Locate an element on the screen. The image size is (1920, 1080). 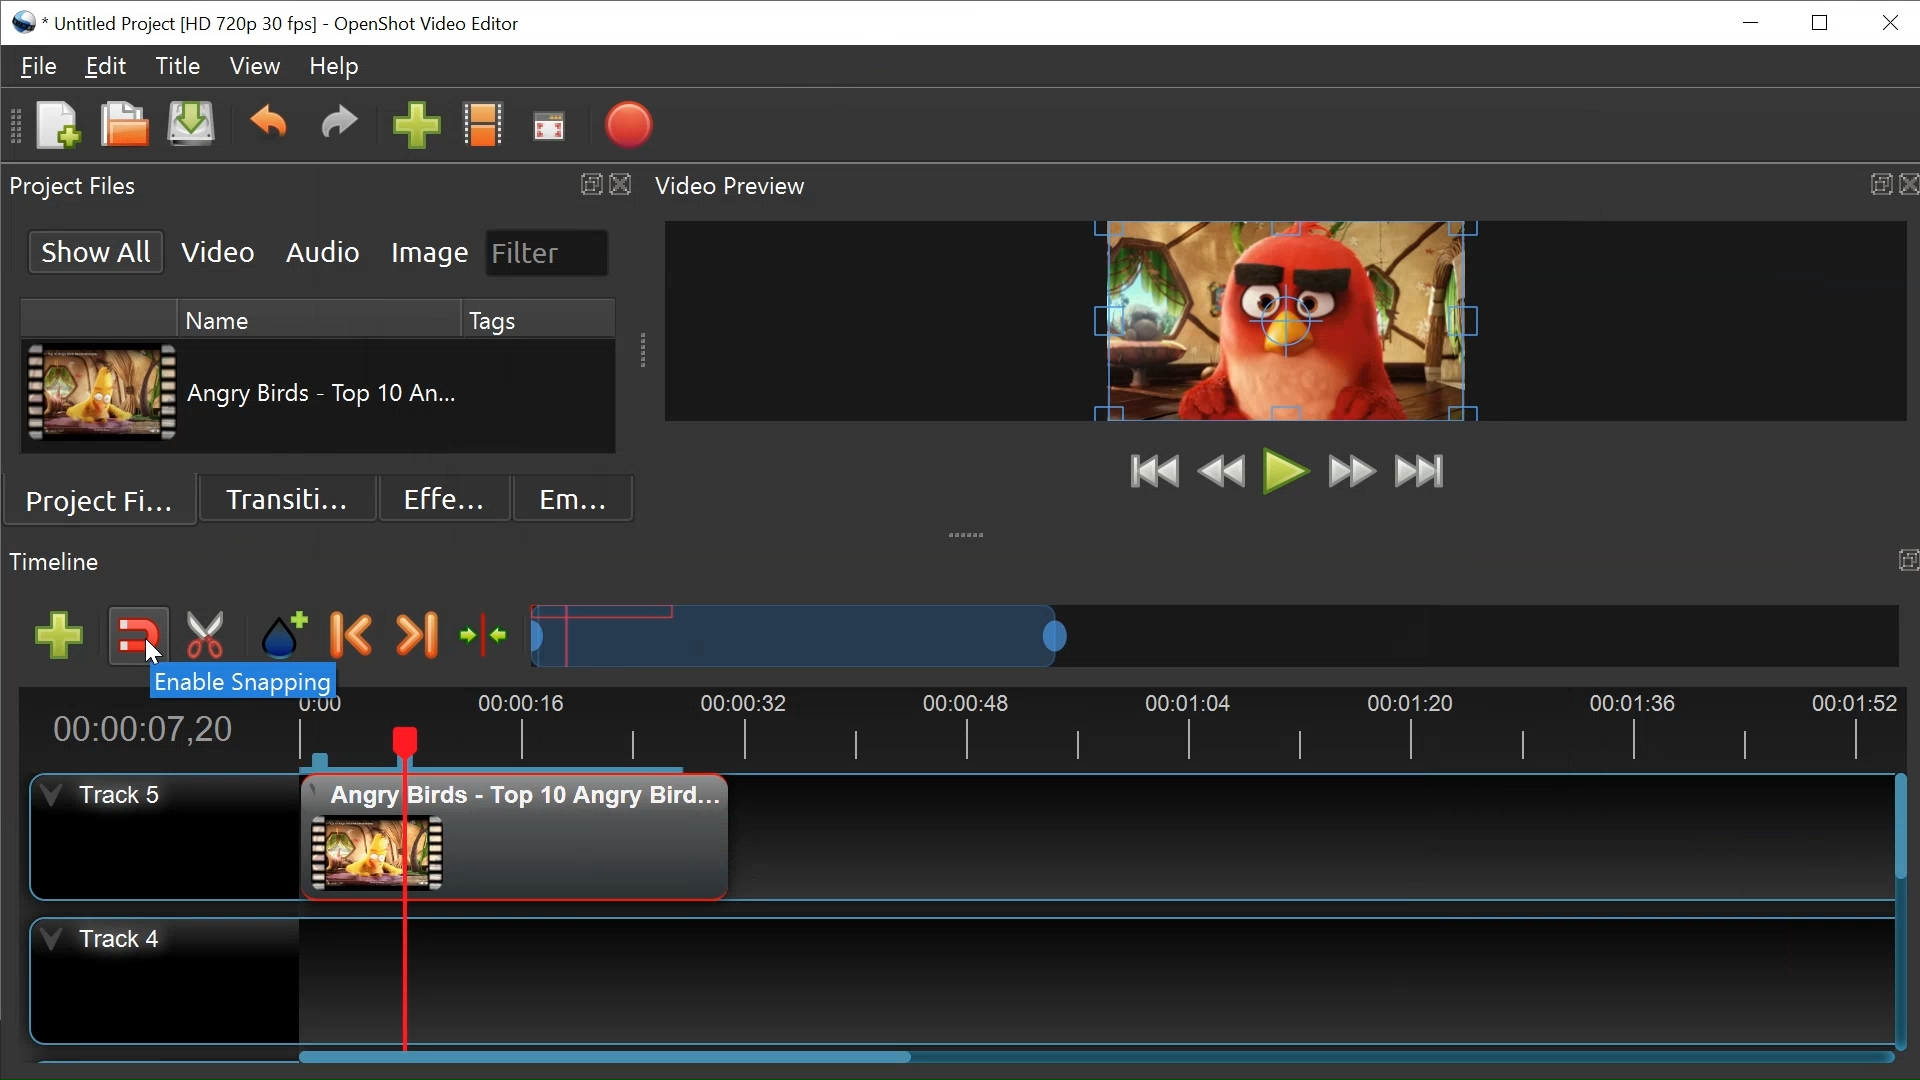
File is located at coordinates (40, 64).